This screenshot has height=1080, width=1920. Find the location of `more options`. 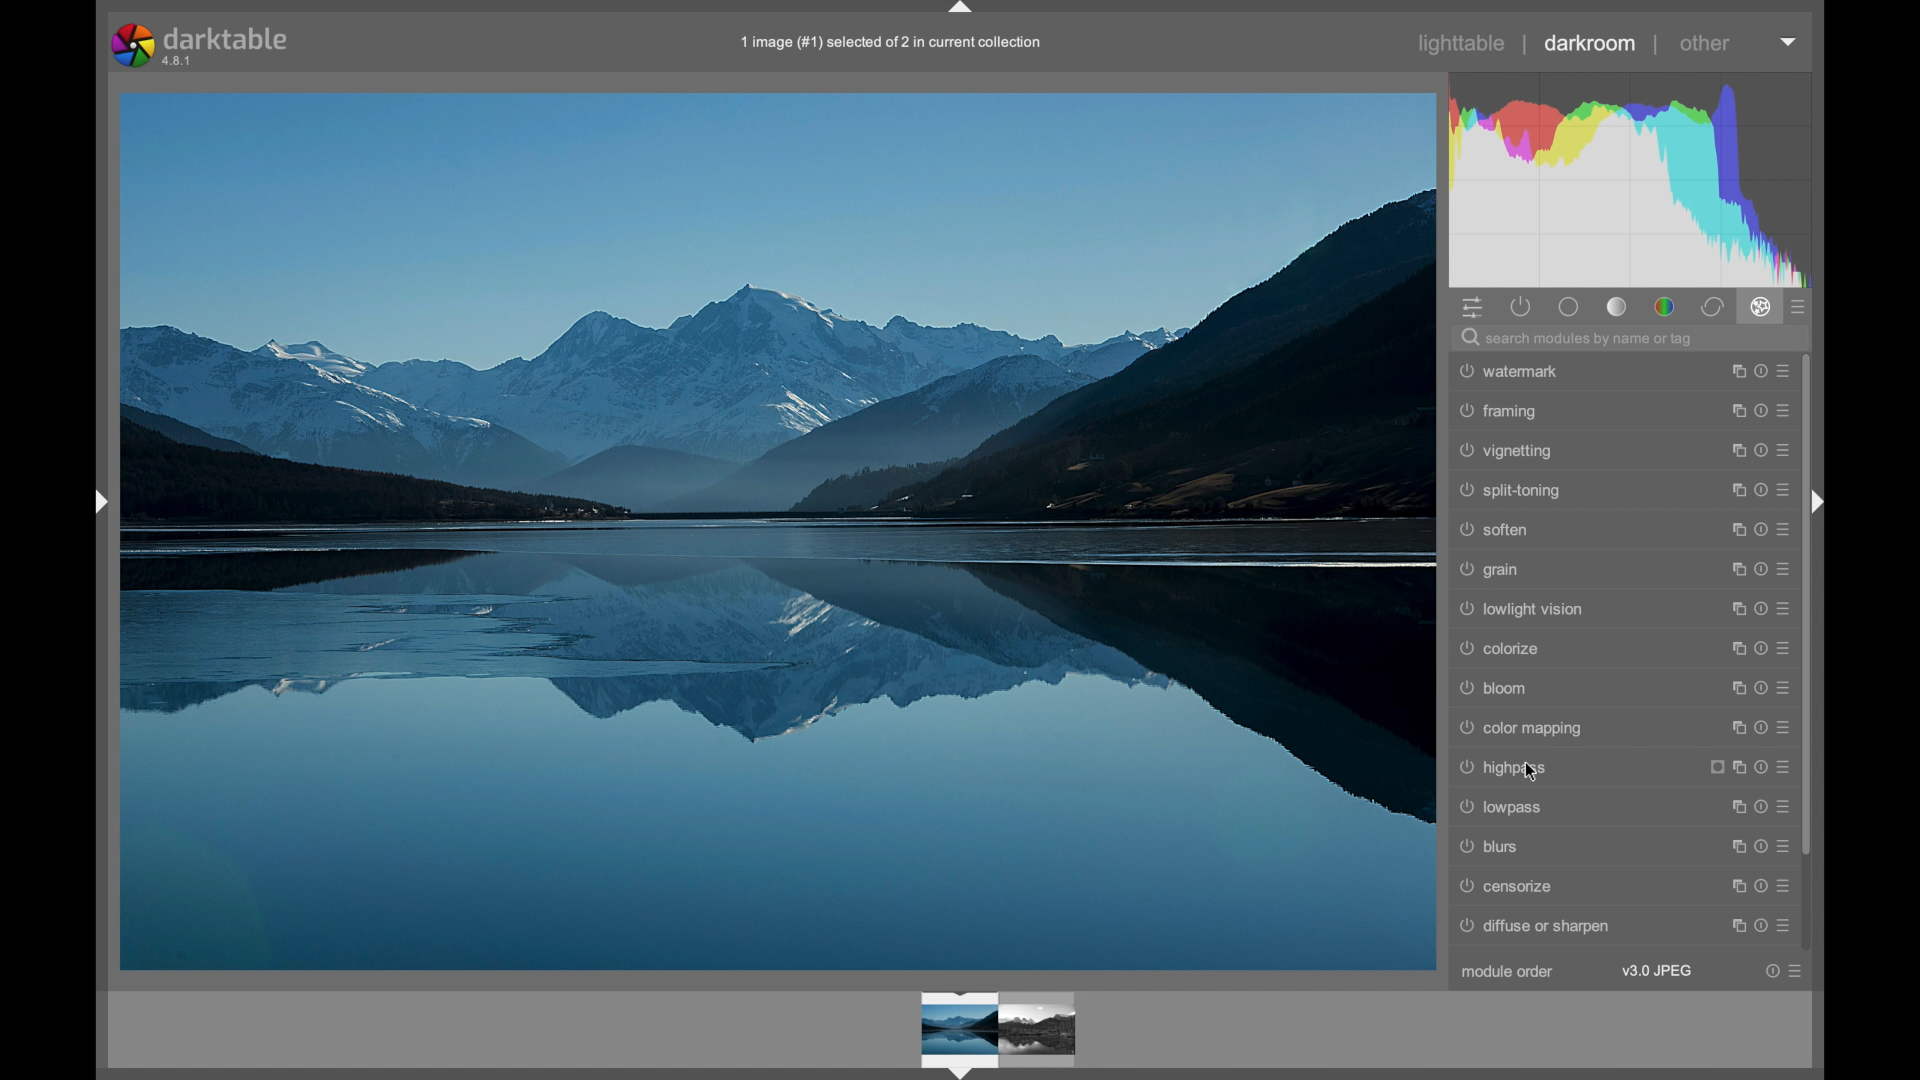

more options is located at coordinates (1760, 411).